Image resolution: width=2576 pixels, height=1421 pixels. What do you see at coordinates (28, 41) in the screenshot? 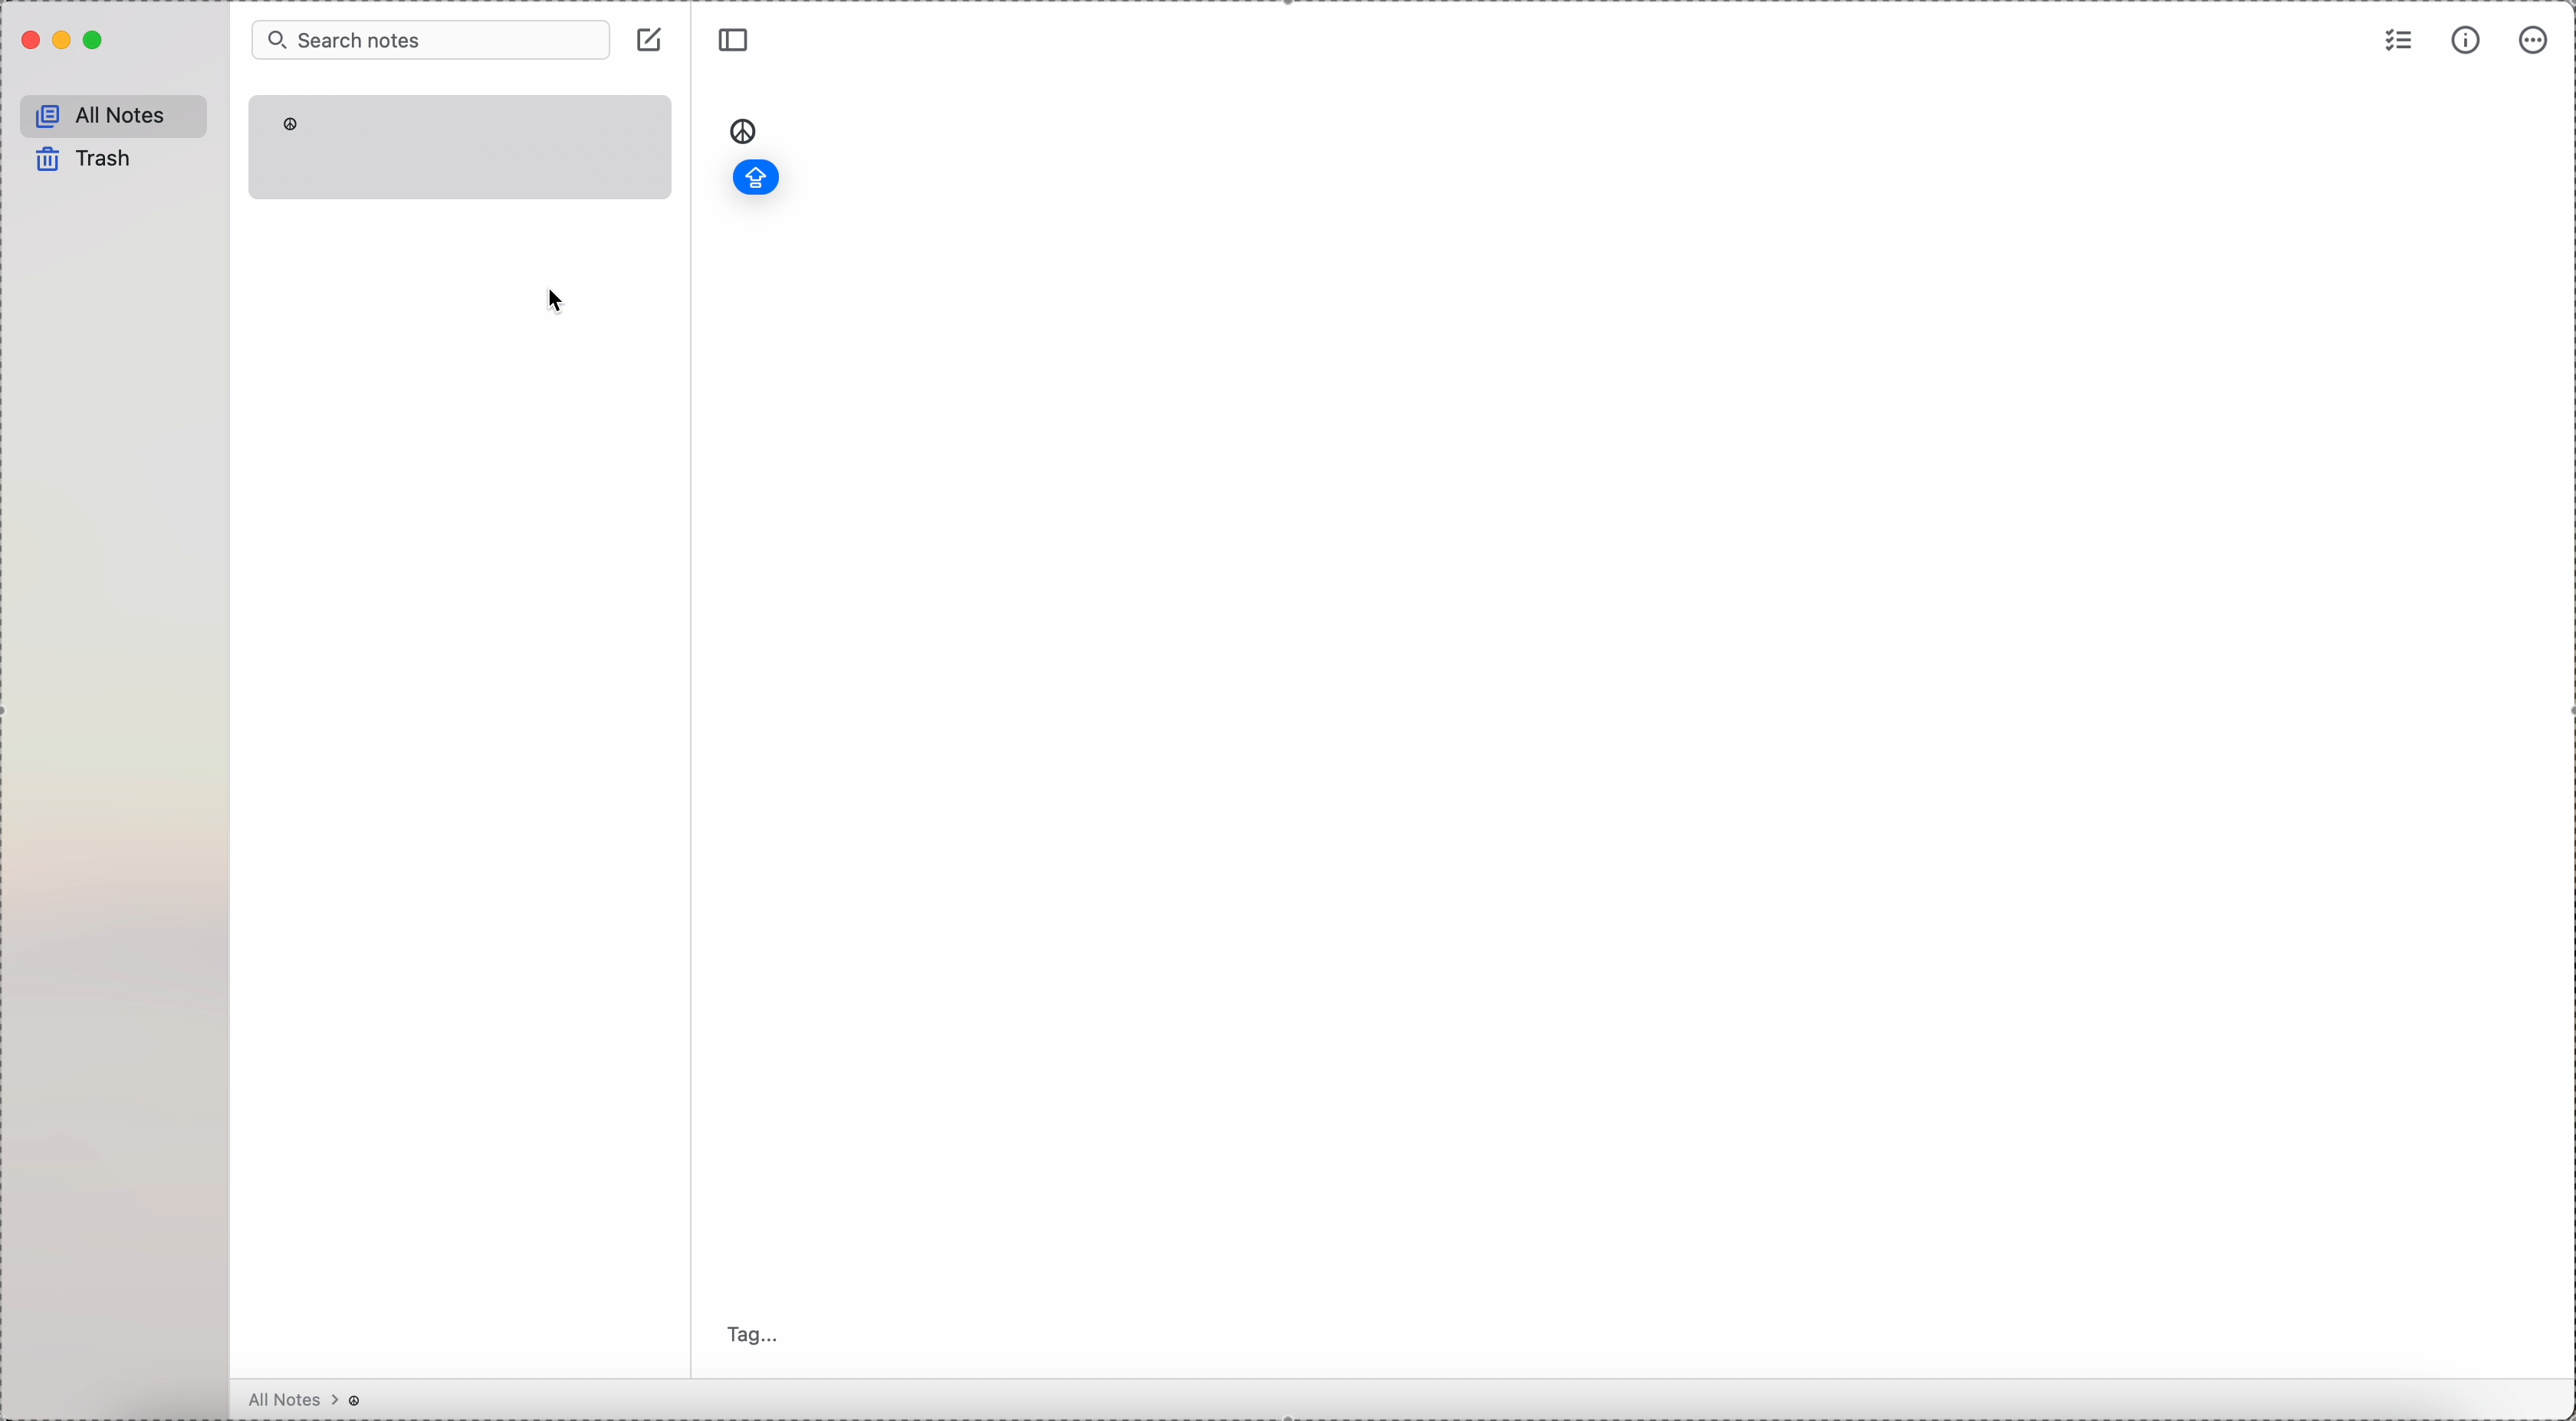
I see `close Simplenote` at bounding box center [28, 41].